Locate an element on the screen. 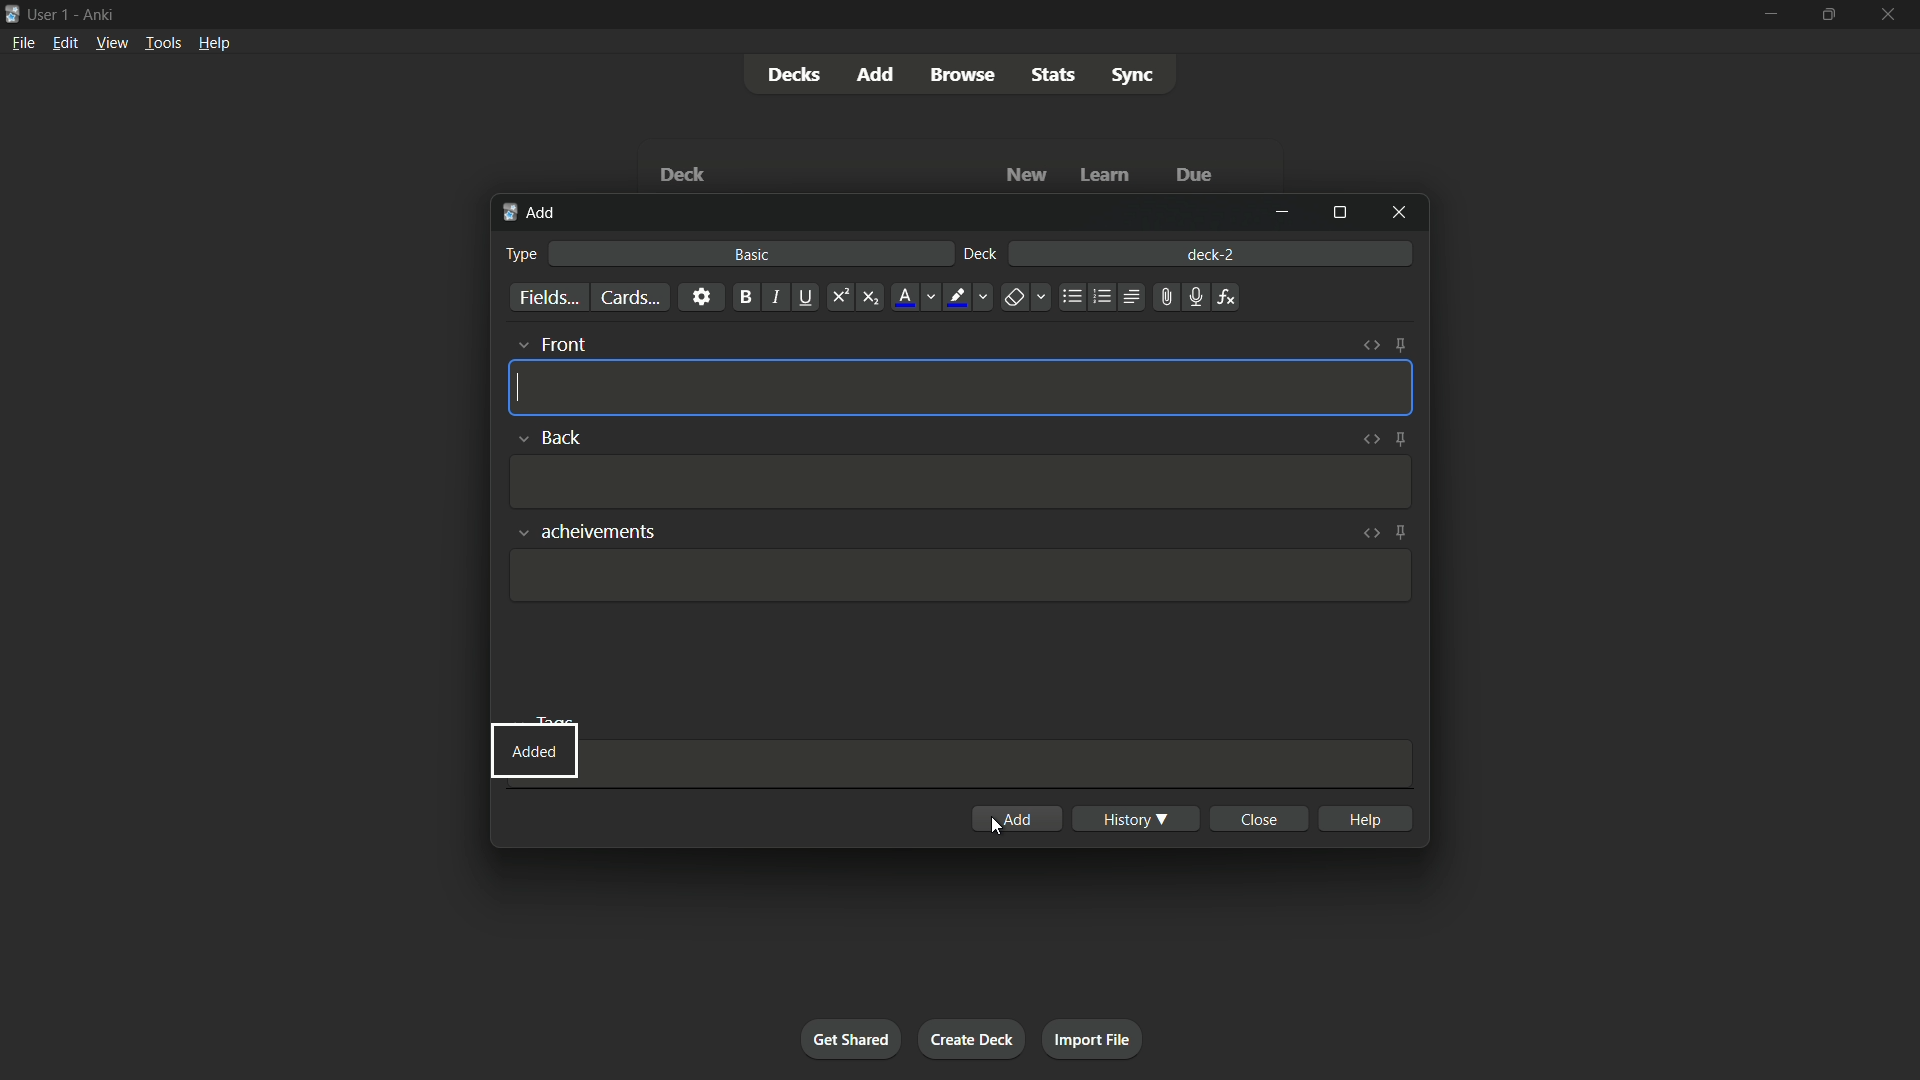 The image size is (1920, 1080). maximize is located at coordinates (1828, 15).